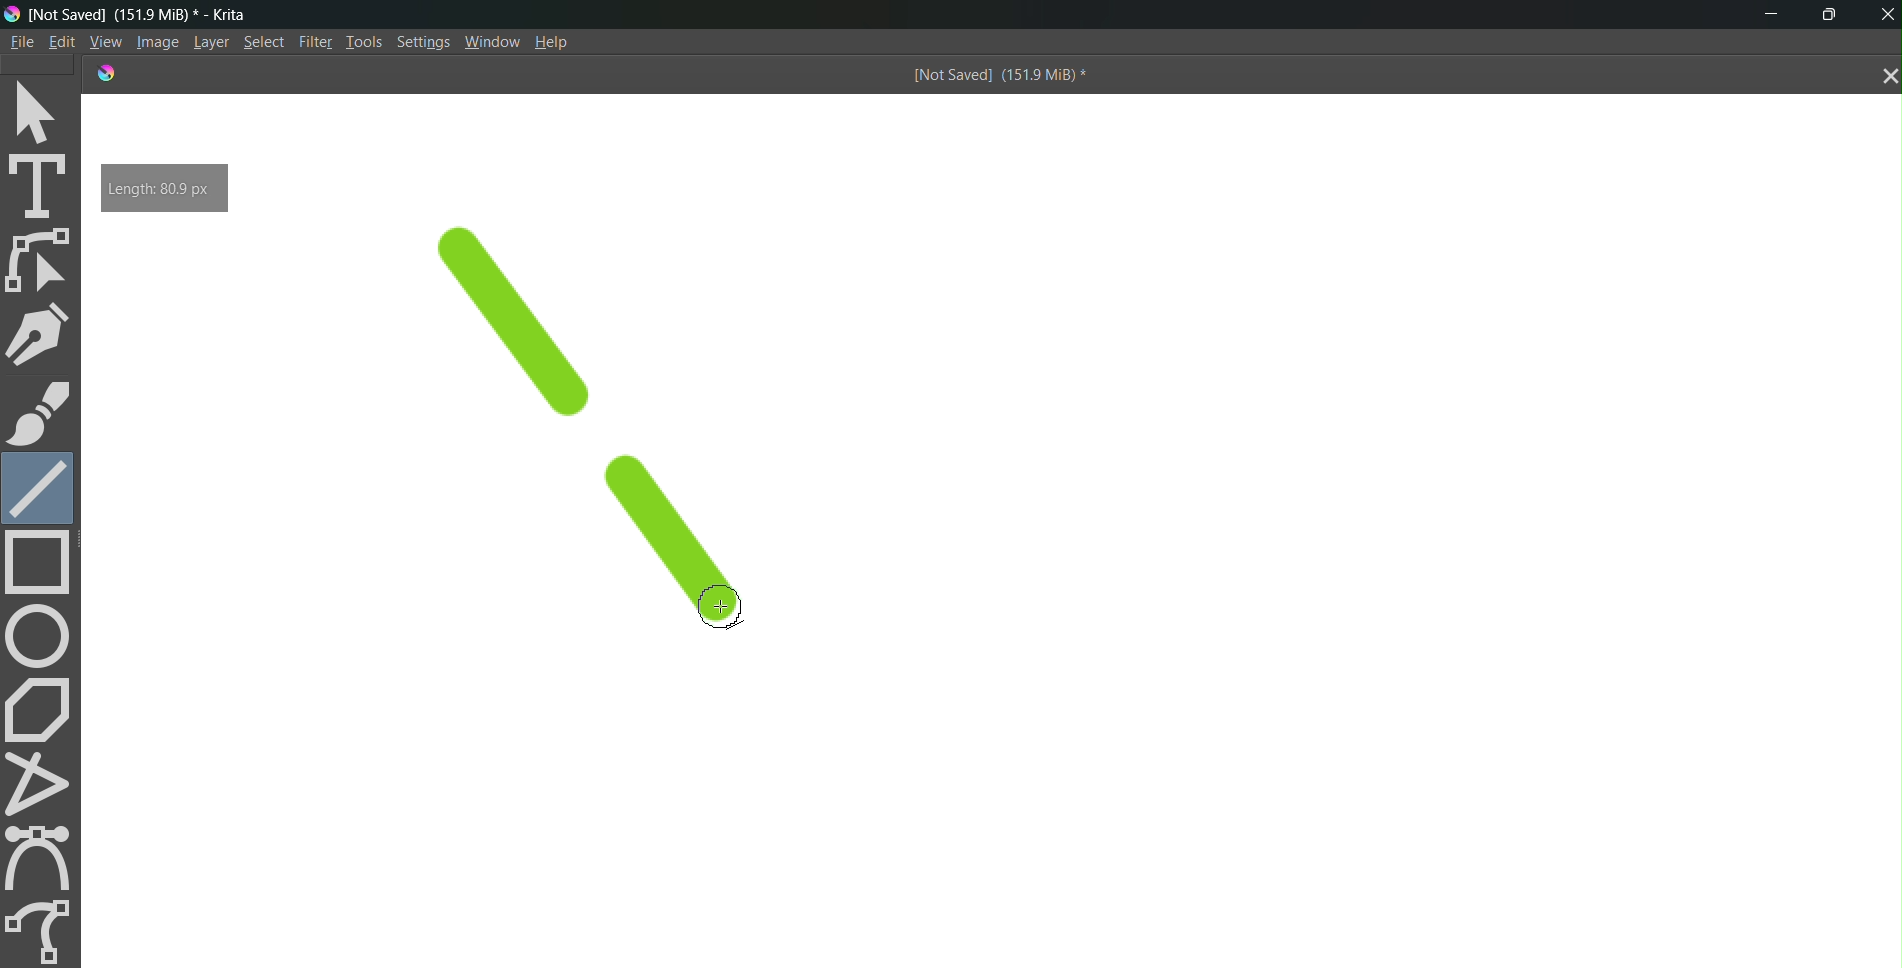 The height and width of the screenshot is (968, 1902). What do you see at coordinates (207, 43) in the screenshot?
I see `Layer` at bounding box center [207, 43].